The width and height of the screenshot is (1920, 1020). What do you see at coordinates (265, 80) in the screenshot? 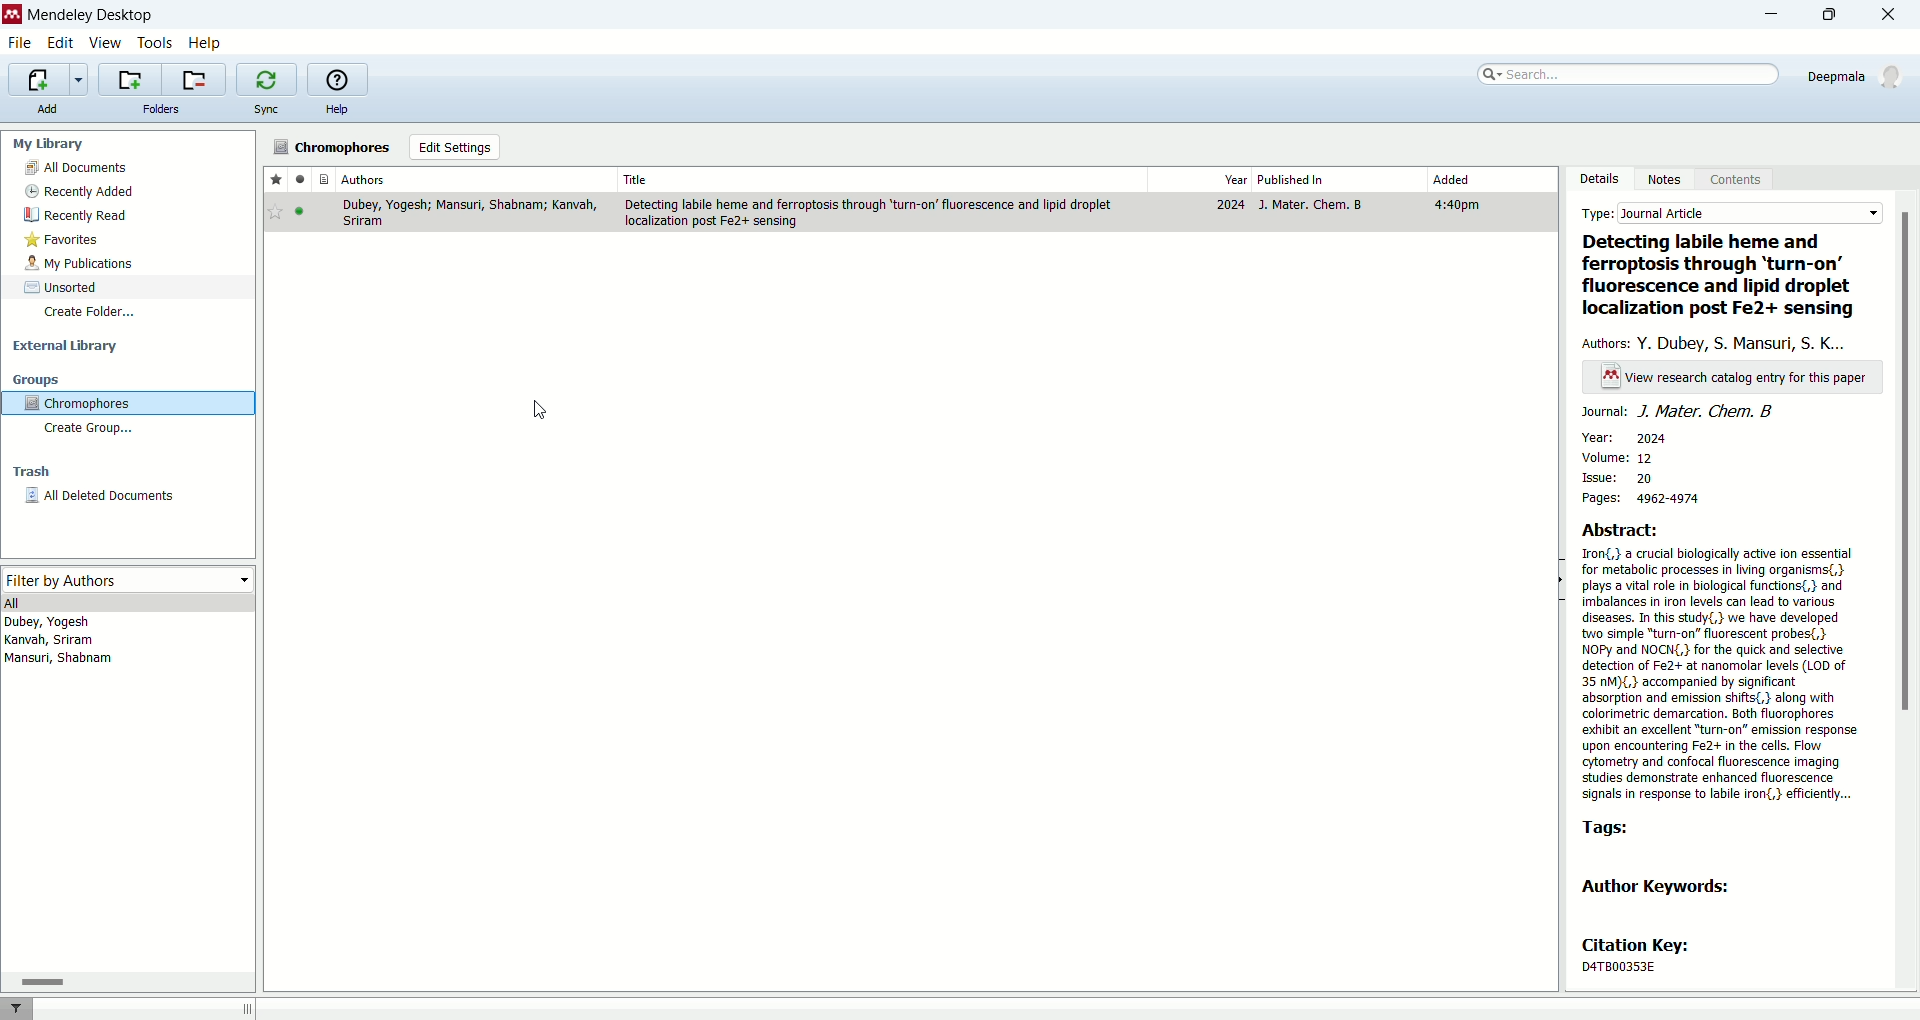
I see `synchronize library with mendeley web` at bounding box center [265, 80].